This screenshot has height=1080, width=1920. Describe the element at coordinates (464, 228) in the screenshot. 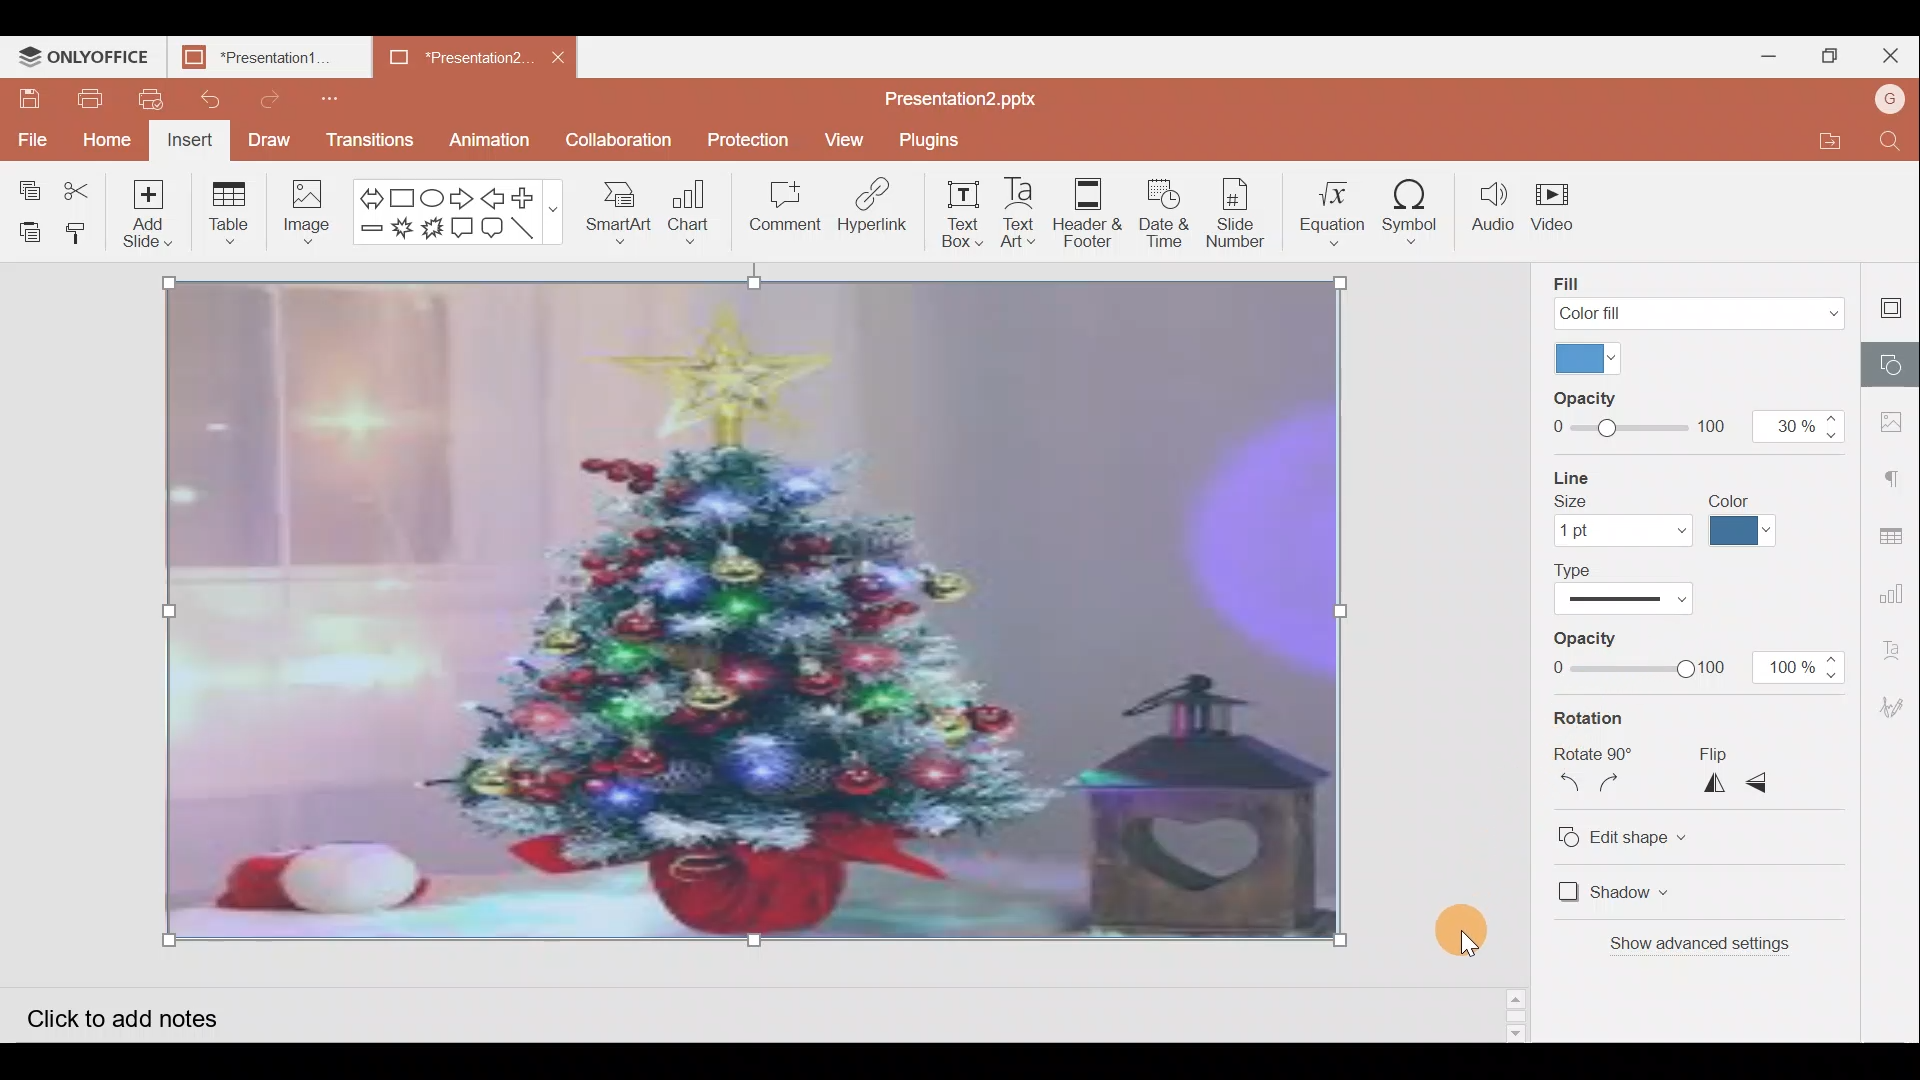

I see `Rectangular callout` at that location.